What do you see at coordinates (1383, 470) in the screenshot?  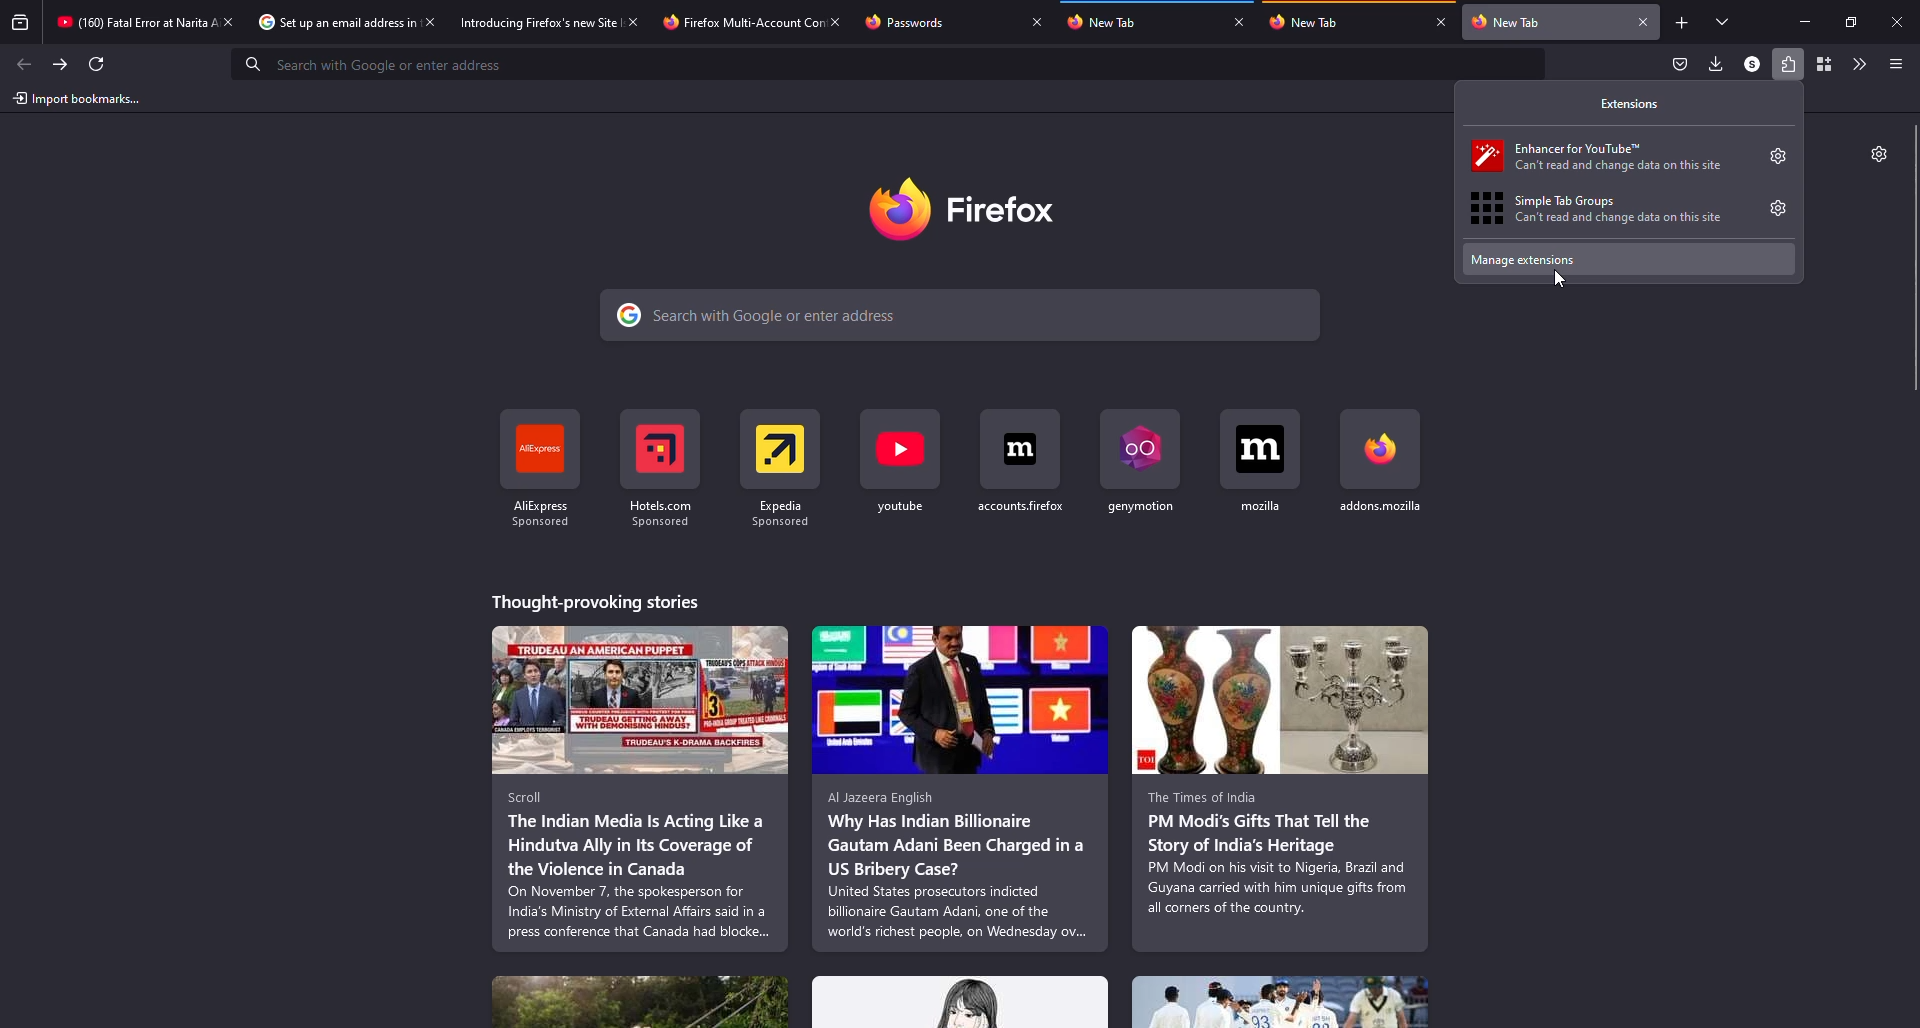 I see `shortcut` at bounding box center [1383, 470].